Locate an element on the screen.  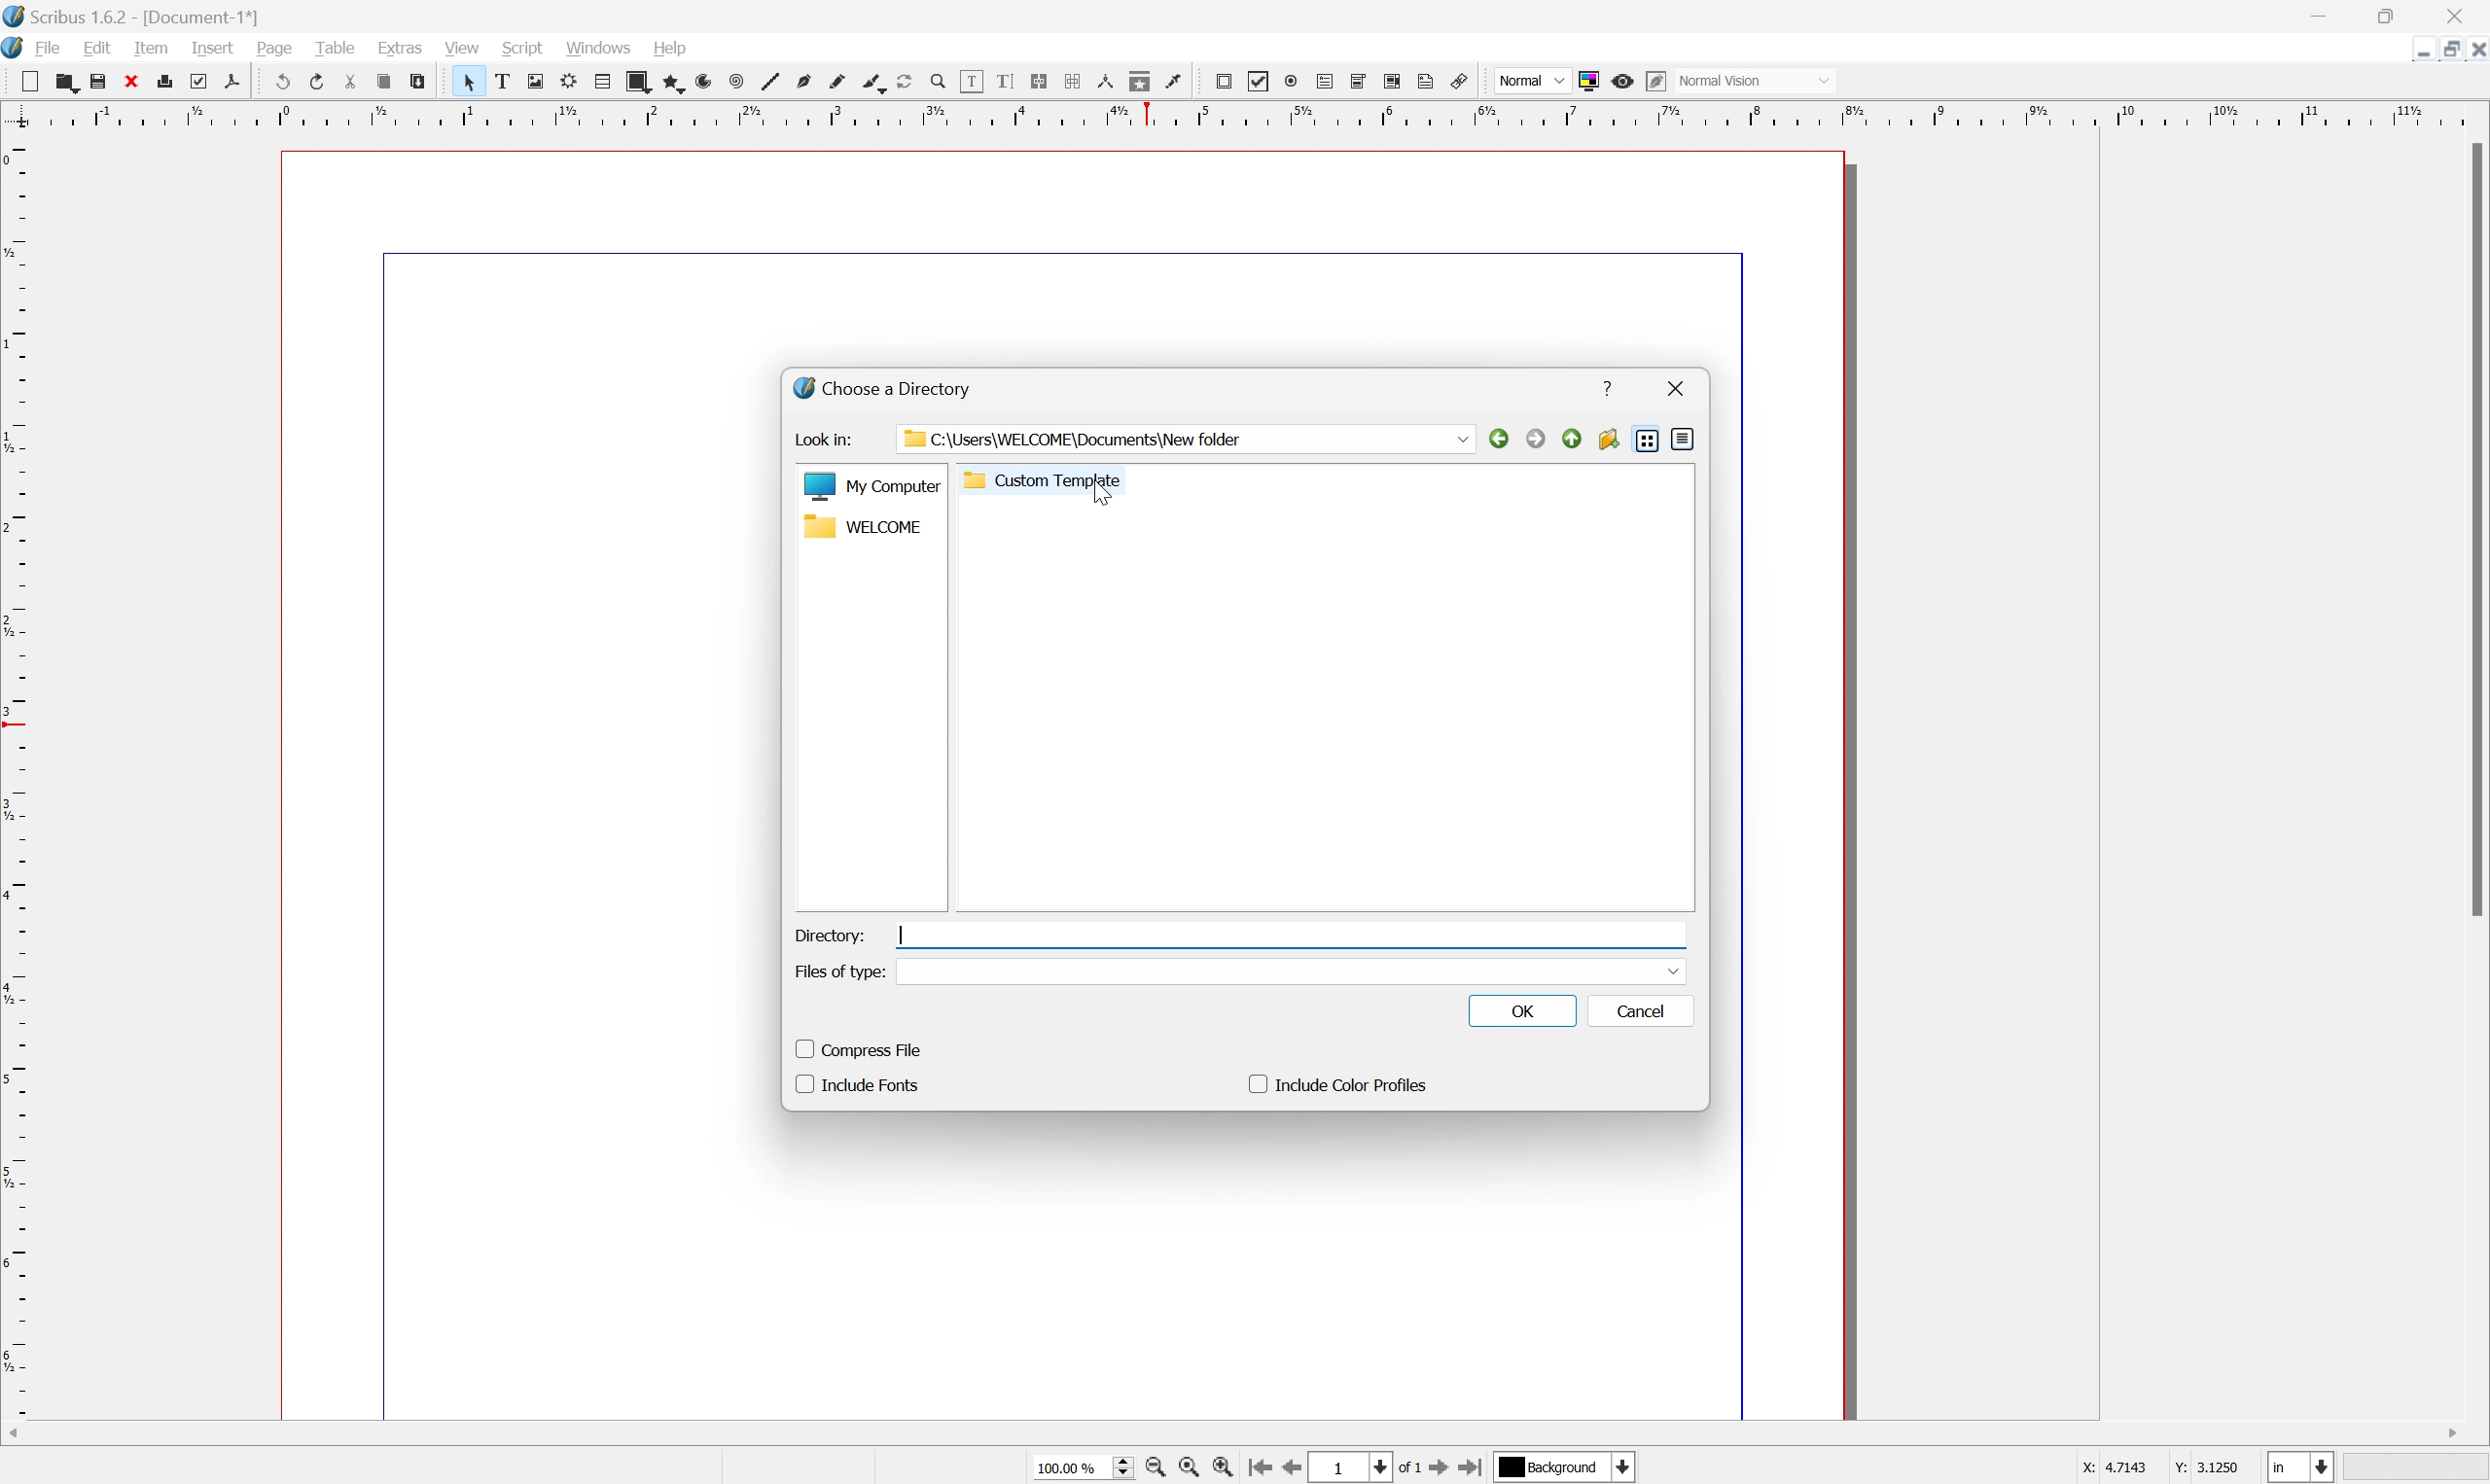
Go to first page is located at coordinates (1262, 1466).